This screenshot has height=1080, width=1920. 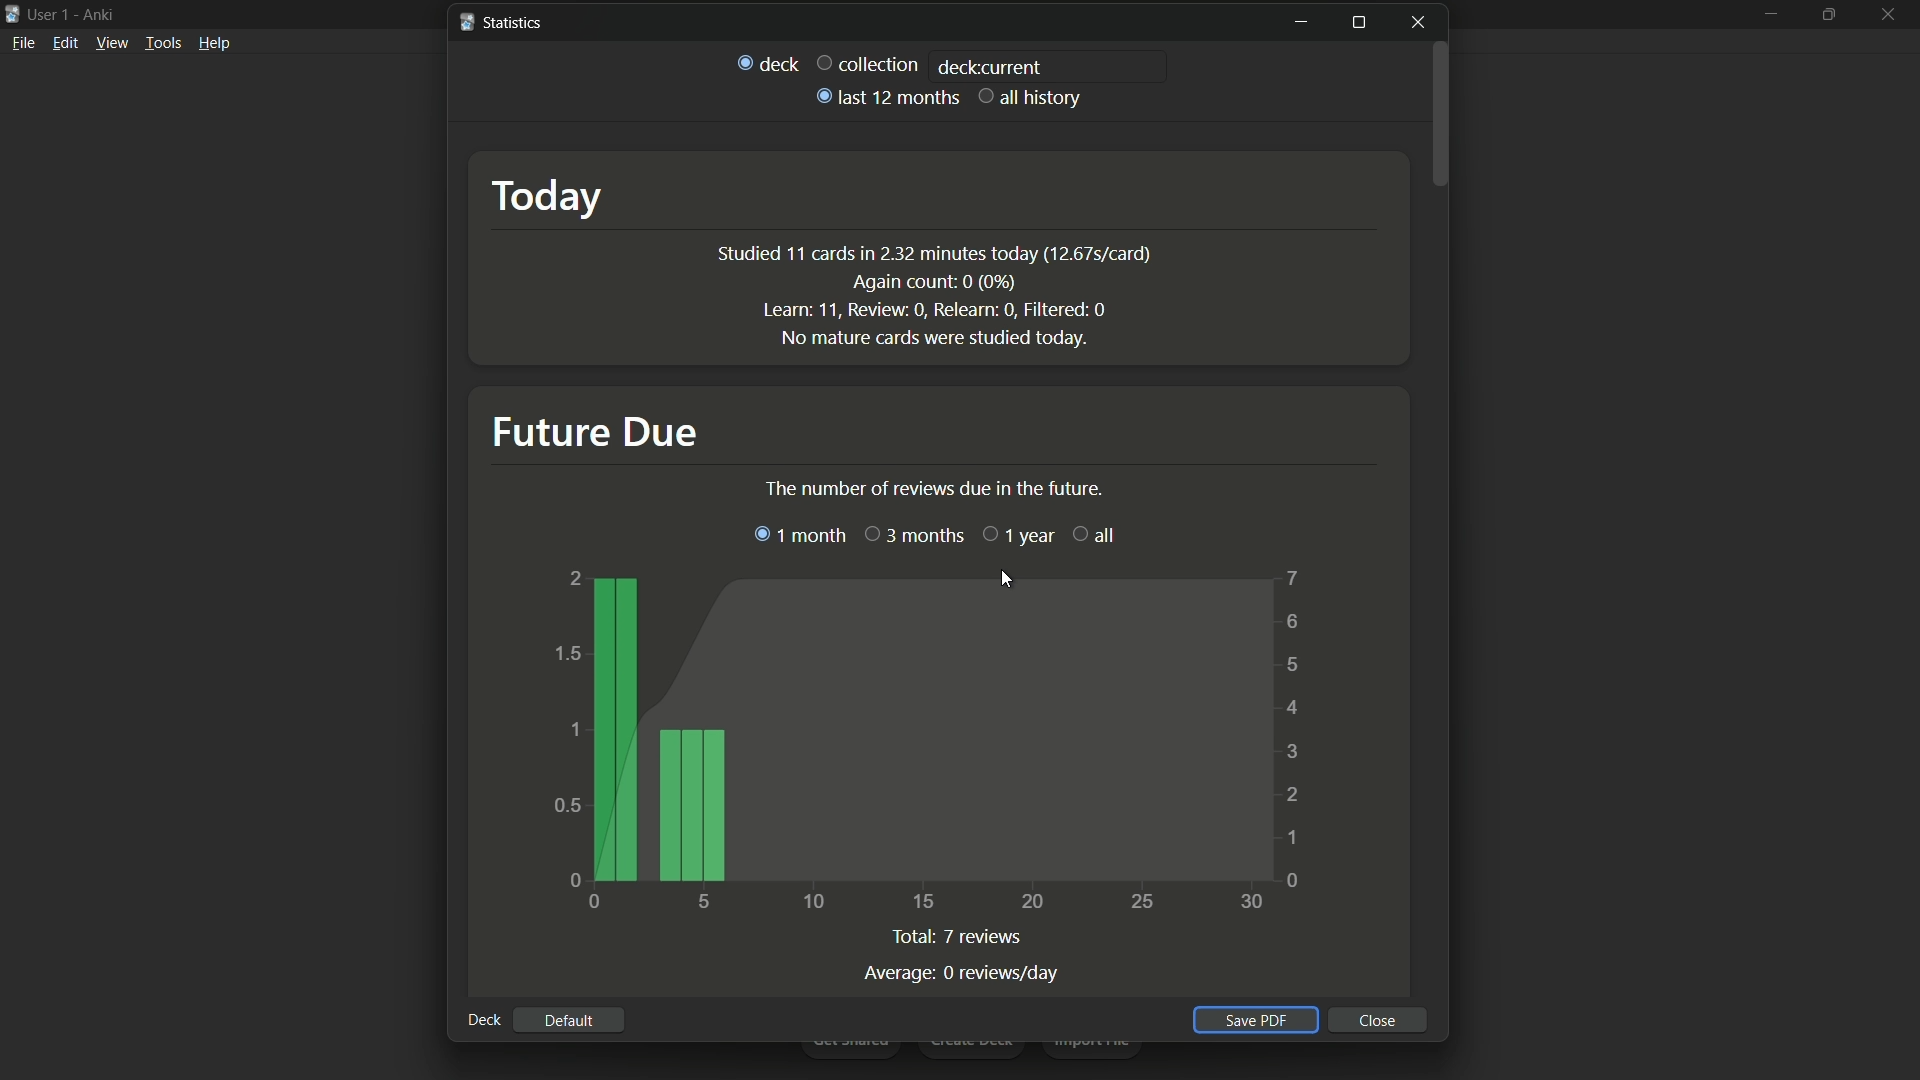 What do you see at coordinates (1015, 534) in the screenshot?
I see `1 year` at bounding box center [1015, 534].